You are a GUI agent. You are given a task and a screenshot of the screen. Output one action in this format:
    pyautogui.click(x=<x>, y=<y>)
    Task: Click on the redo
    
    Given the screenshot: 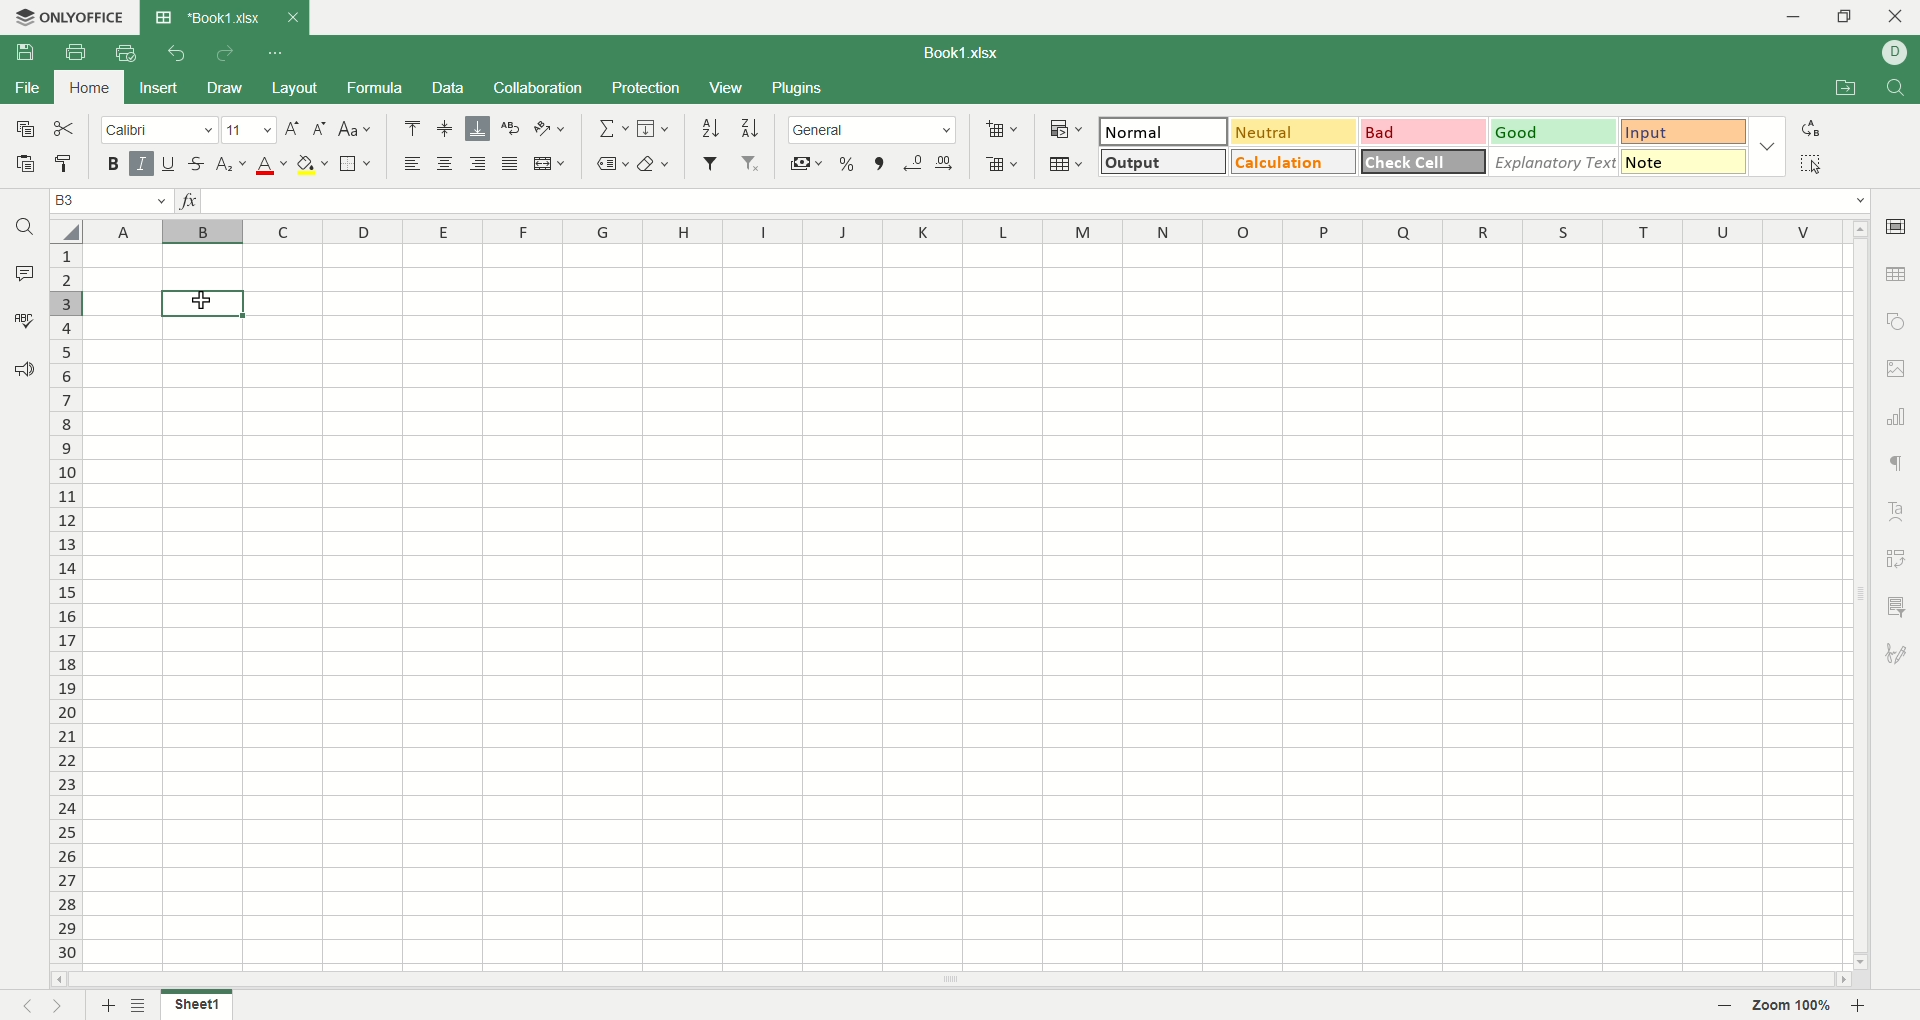 What is the action you would take?
    pyautogui.click(x=226, y=52)
    